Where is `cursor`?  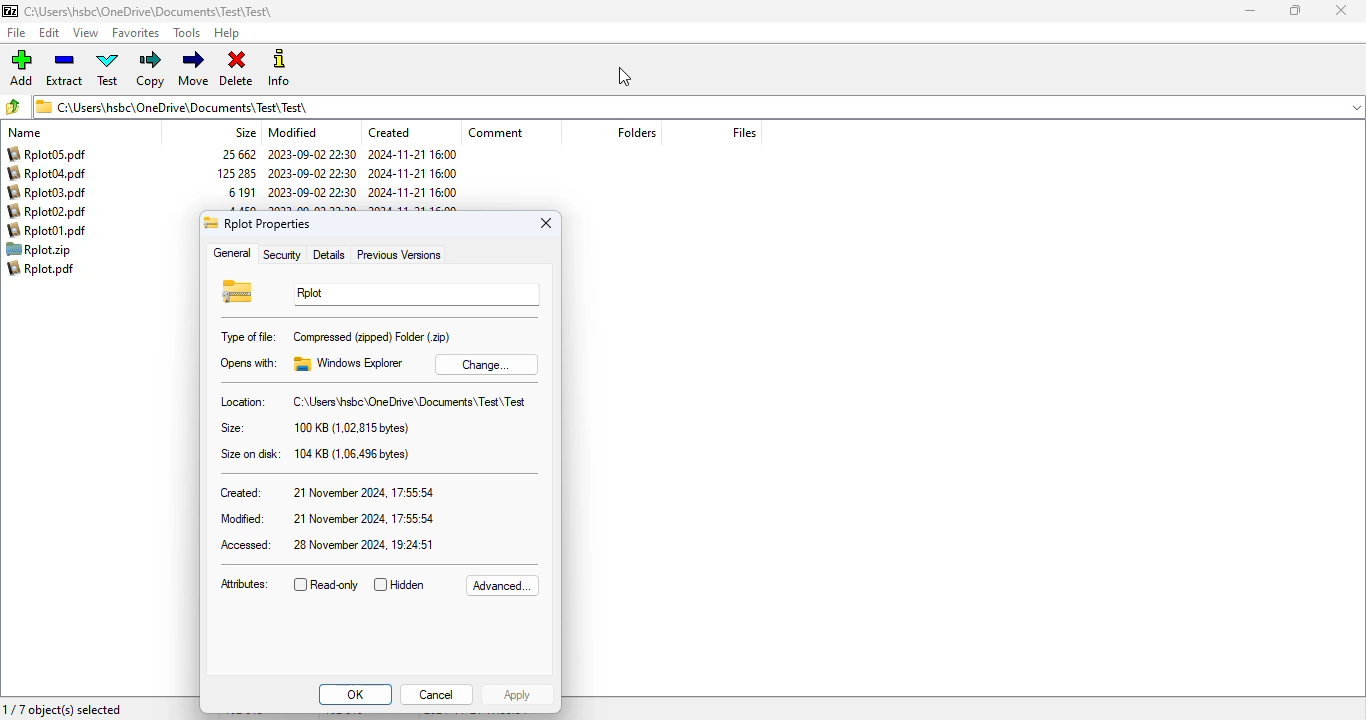 cursor is located at coordinates (625, 77).